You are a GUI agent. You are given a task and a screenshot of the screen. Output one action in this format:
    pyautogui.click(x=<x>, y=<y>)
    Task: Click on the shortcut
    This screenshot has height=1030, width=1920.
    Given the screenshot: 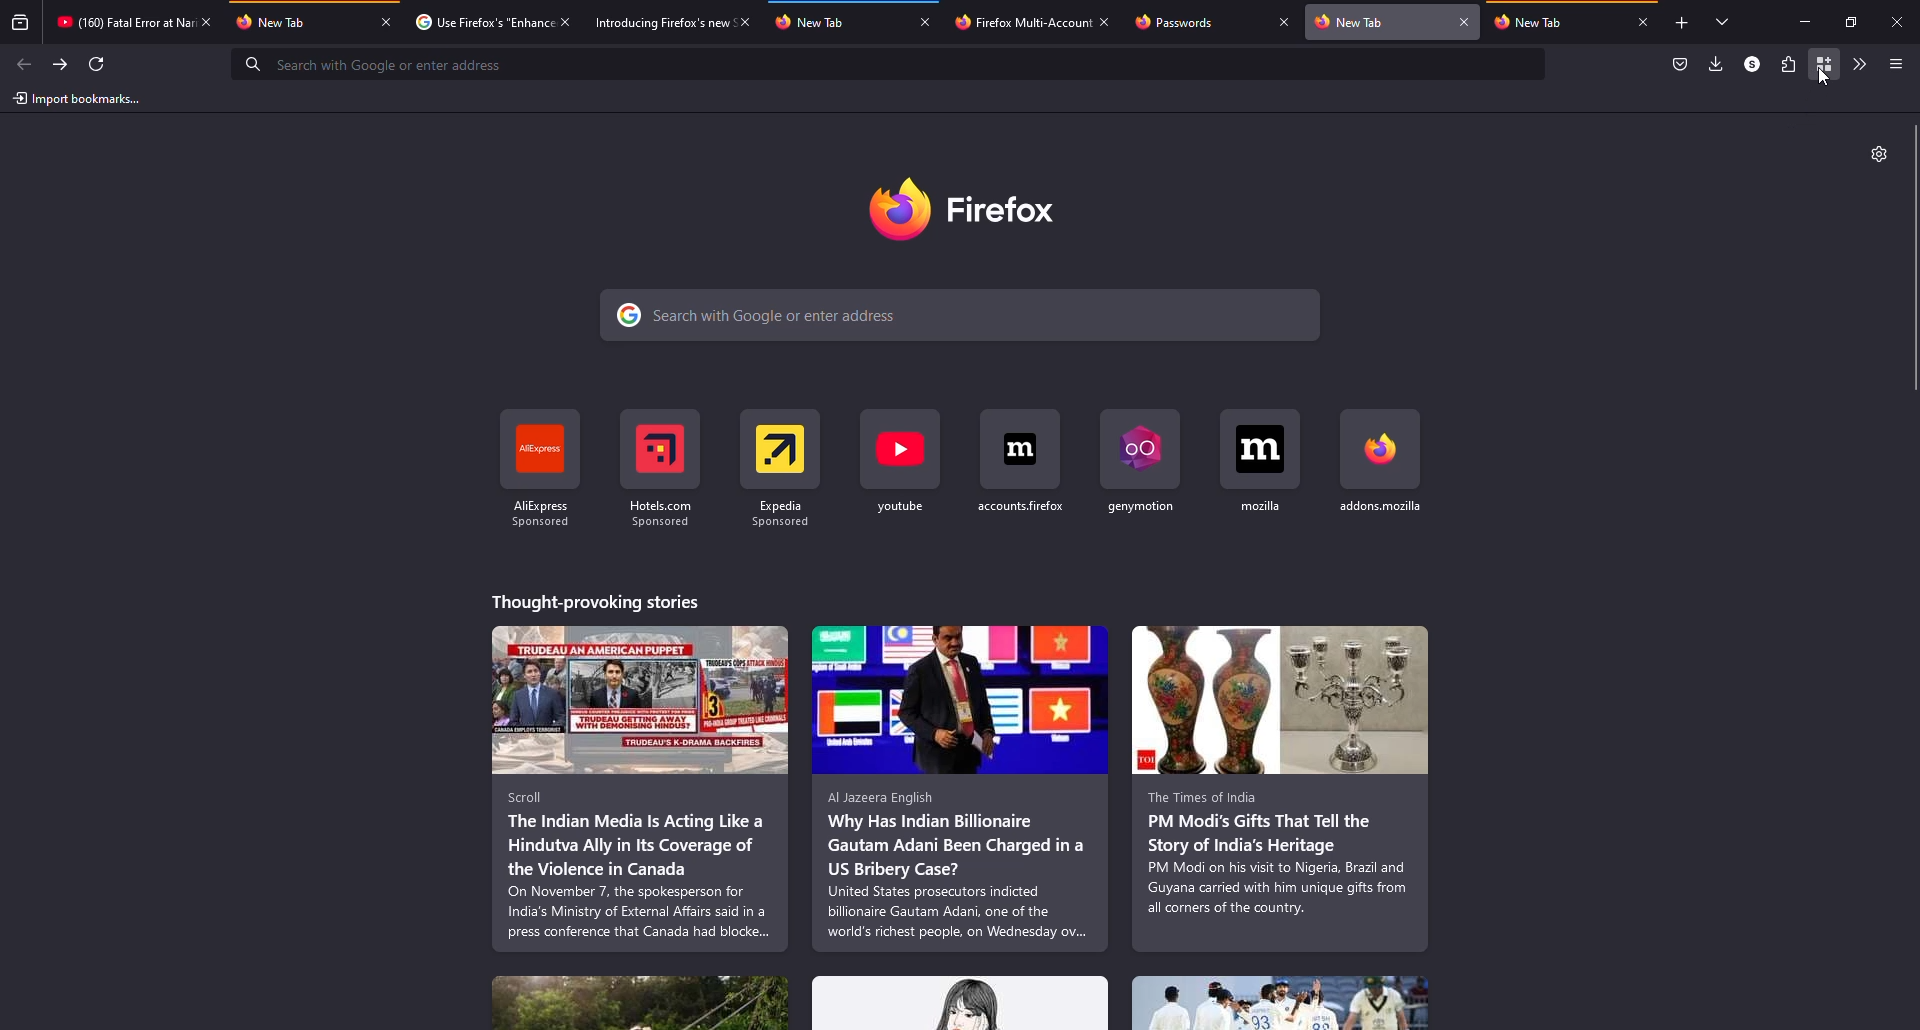 What is the action you would take?
    pyautogui.click(x=1023, y=461)
    